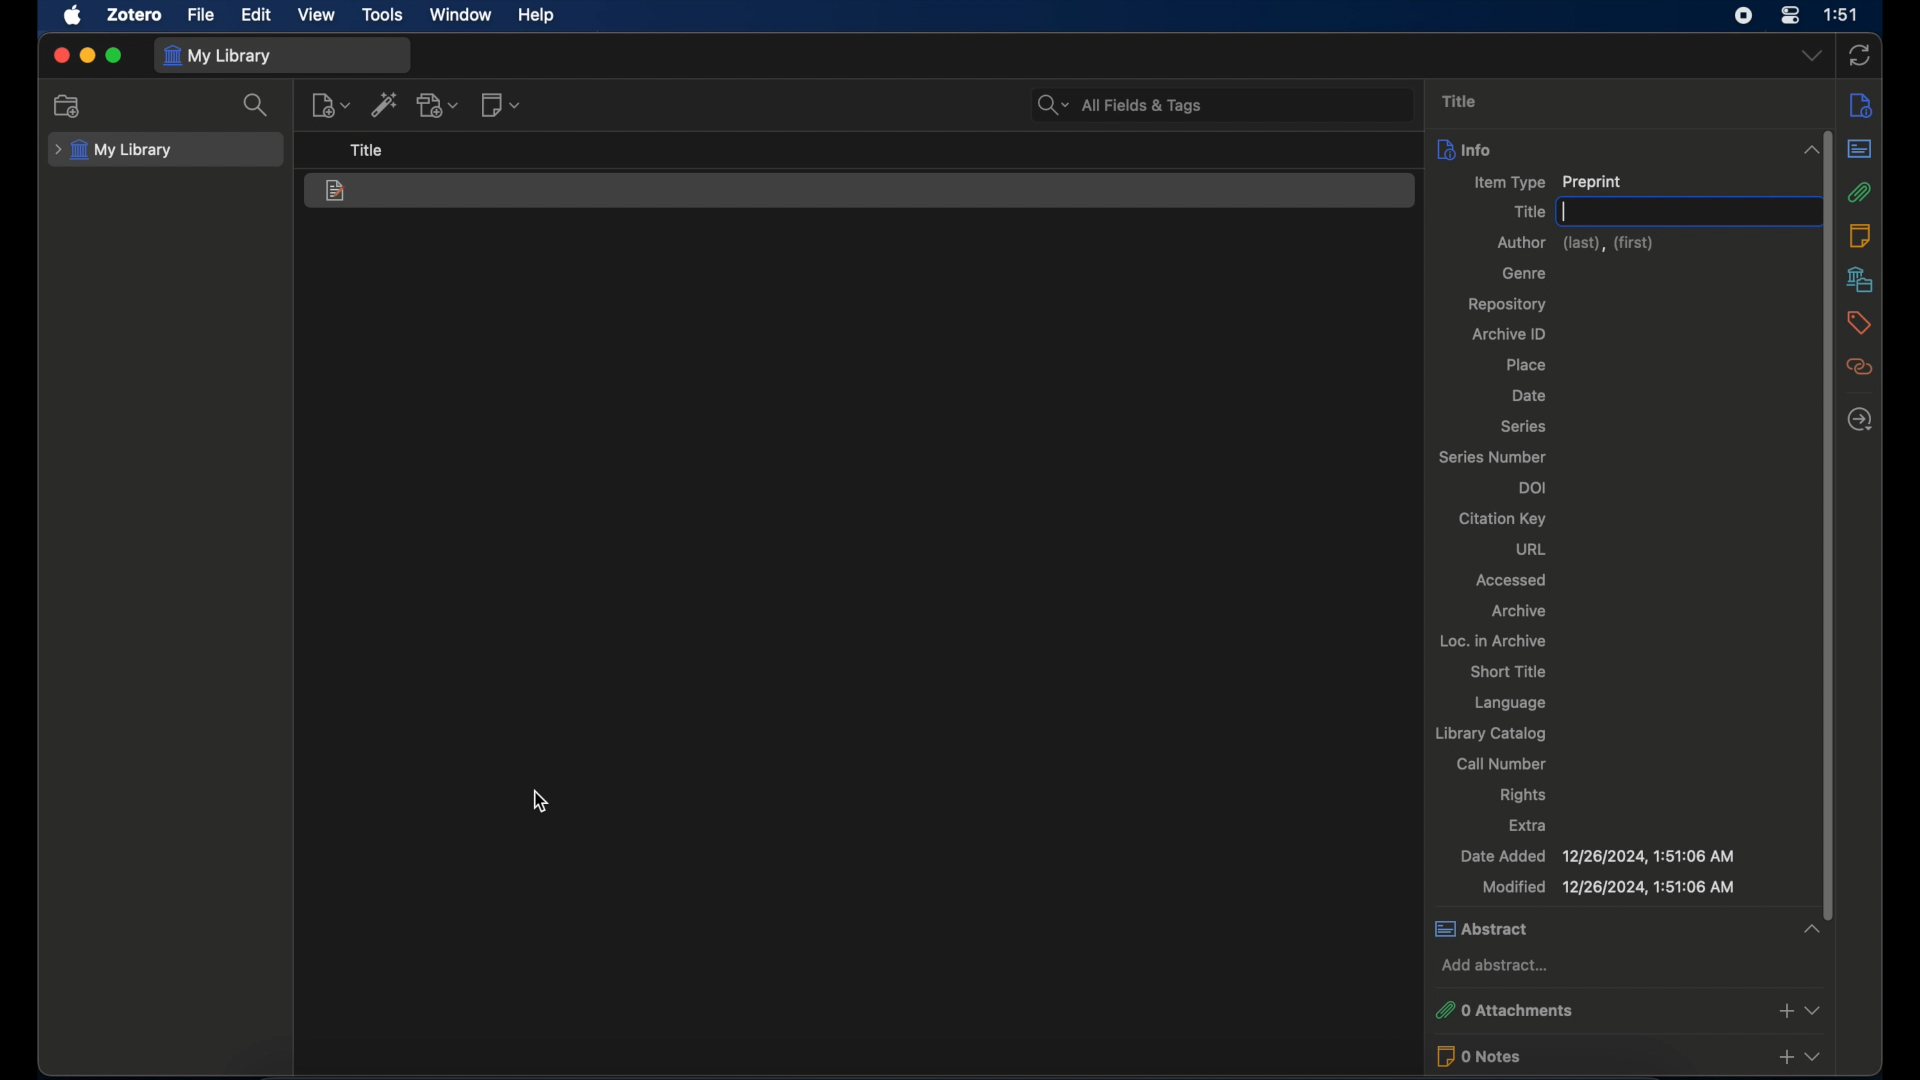 This screenshot has height=1080, width=1920. Describe the element at coordinates (1525, 427) in the screenshot. I see `series` at that location.